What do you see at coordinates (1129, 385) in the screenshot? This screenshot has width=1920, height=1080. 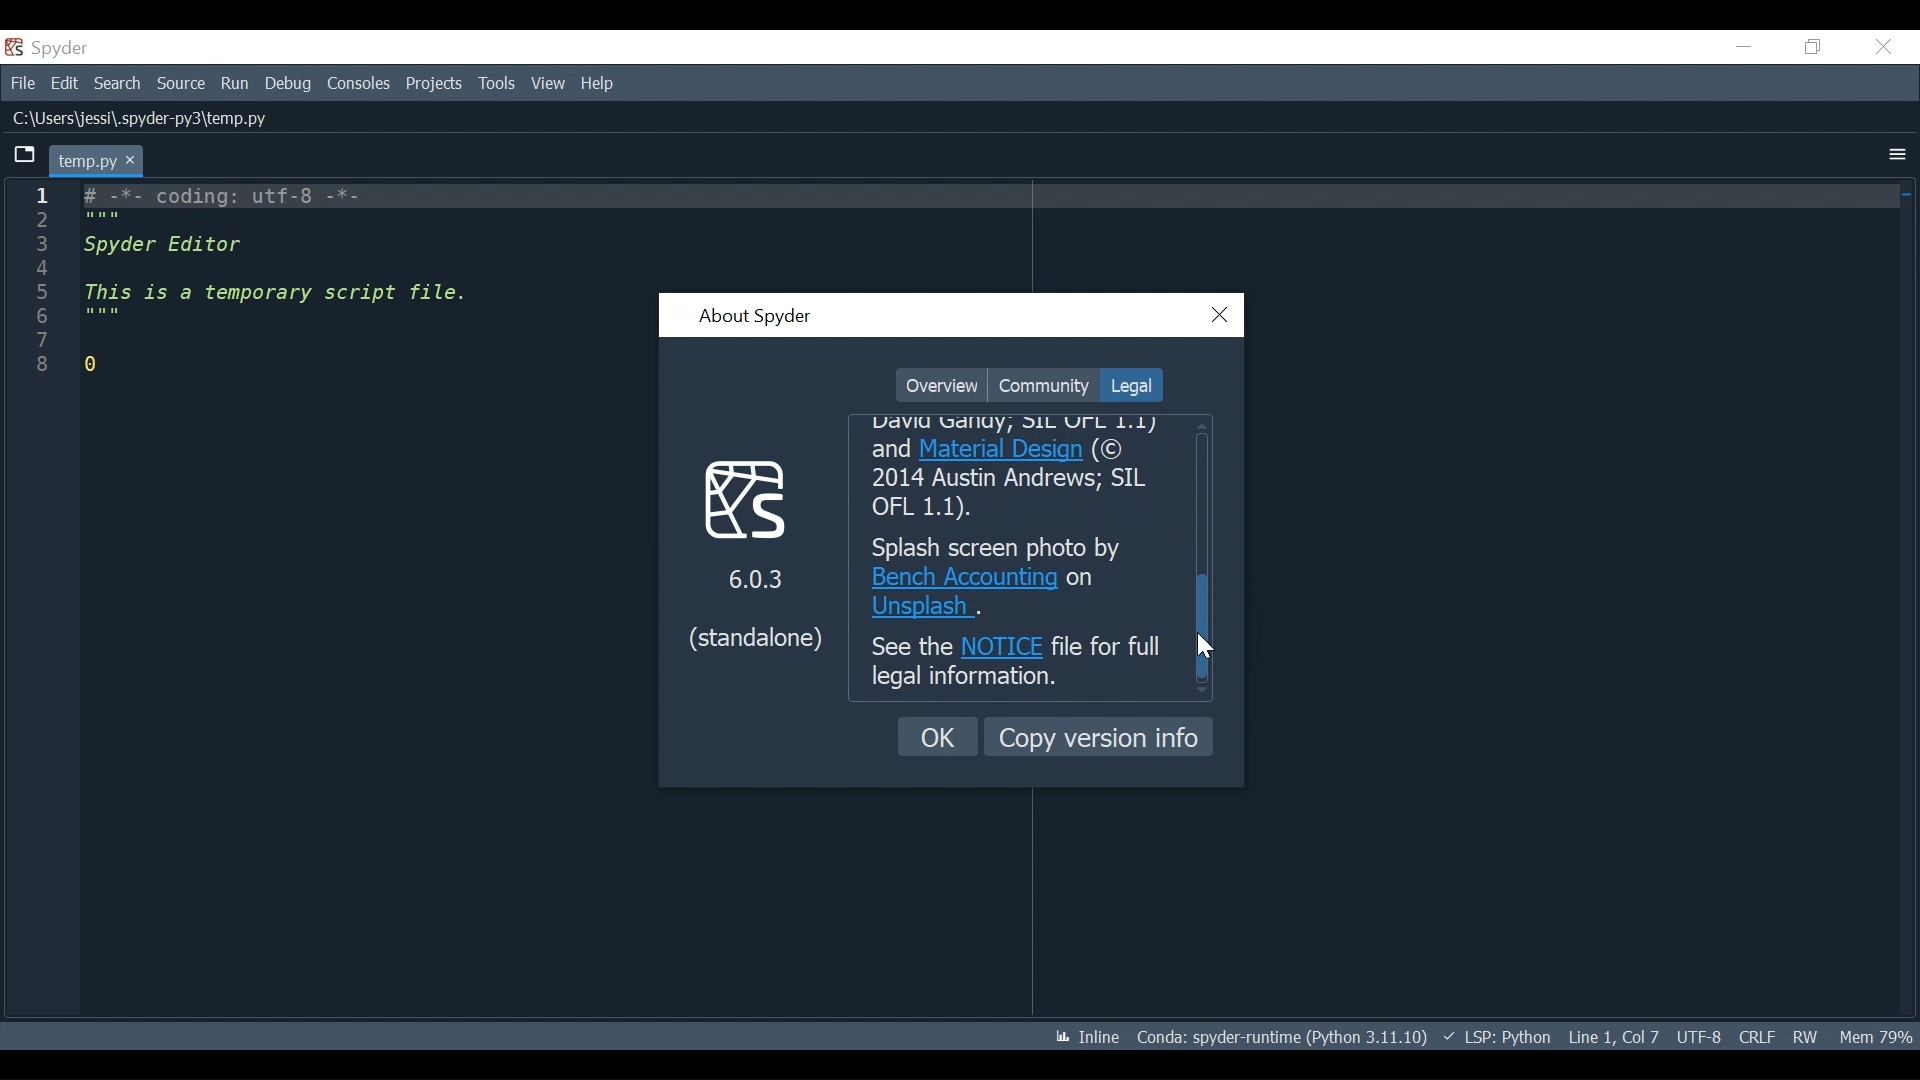 I see `Legal` at bounding box center [1129, 385].